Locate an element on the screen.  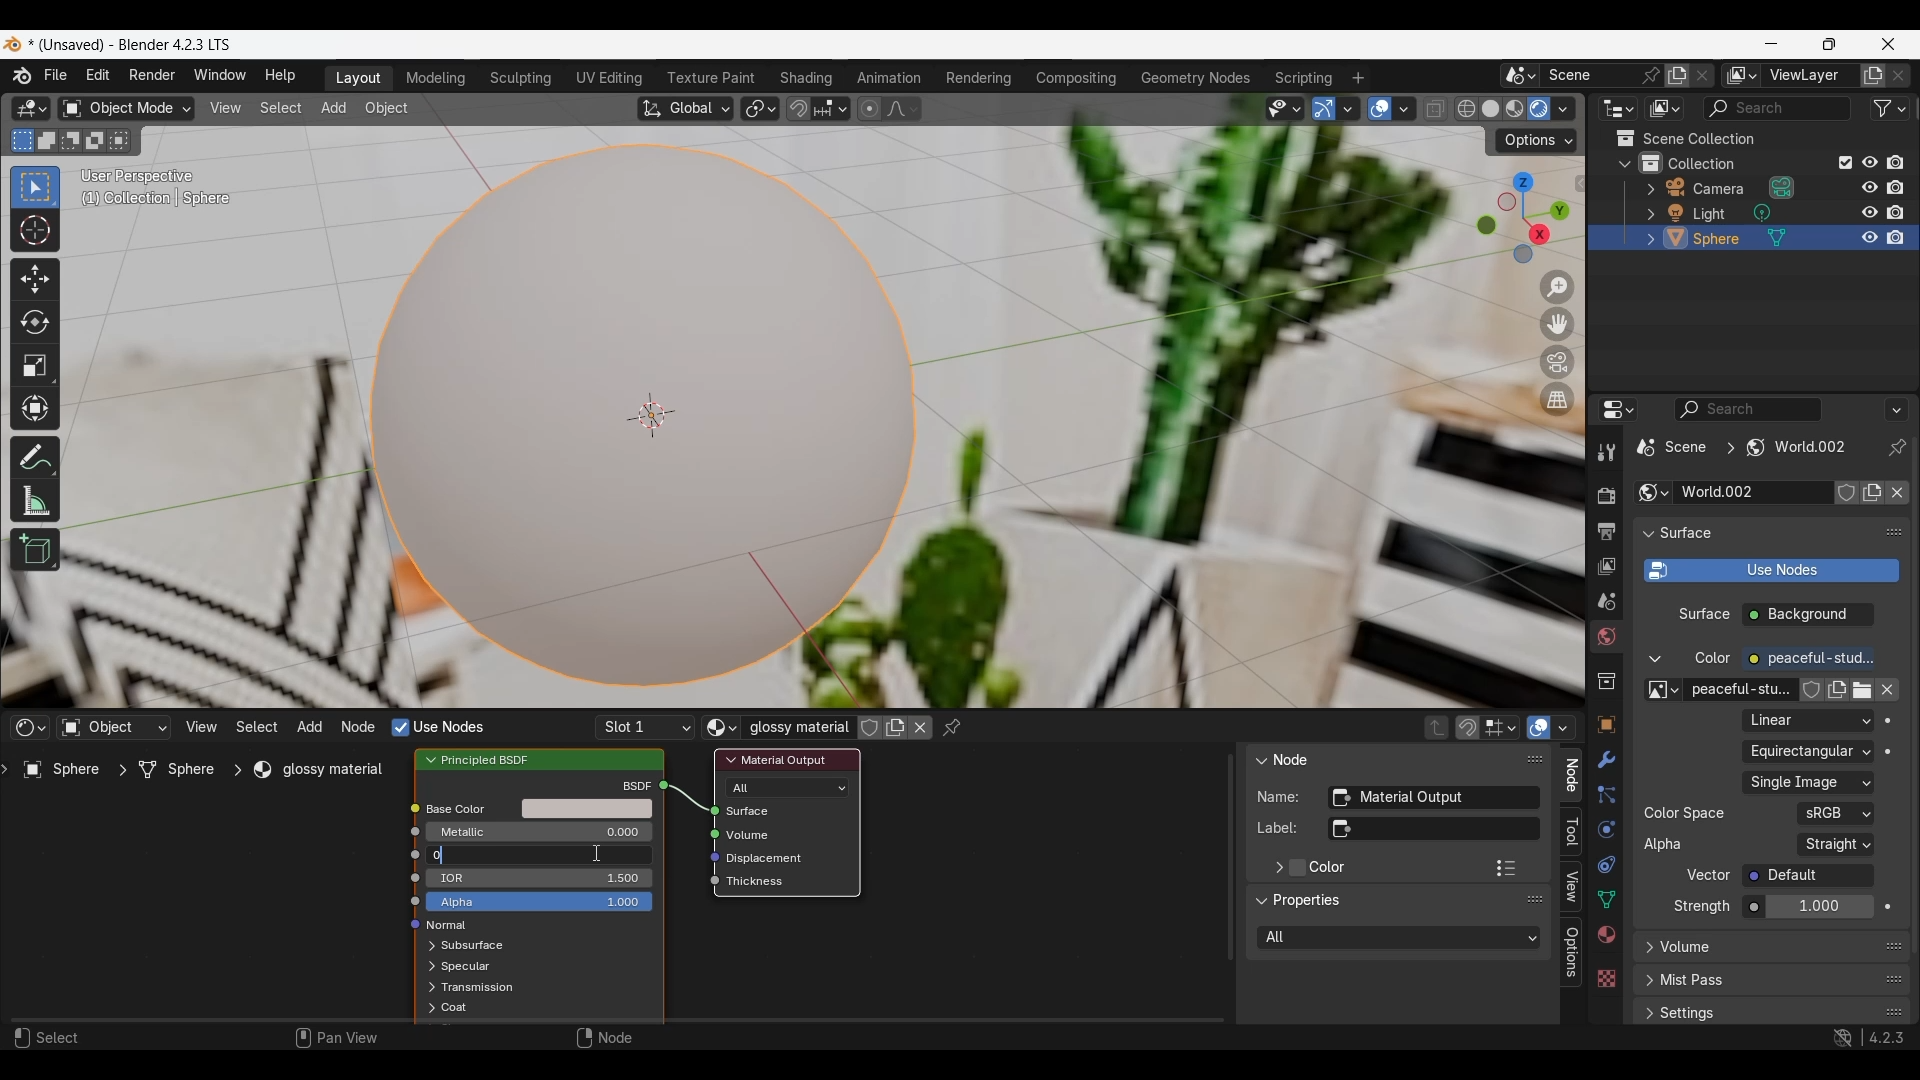
Measure is located at coordinates (33, 501).